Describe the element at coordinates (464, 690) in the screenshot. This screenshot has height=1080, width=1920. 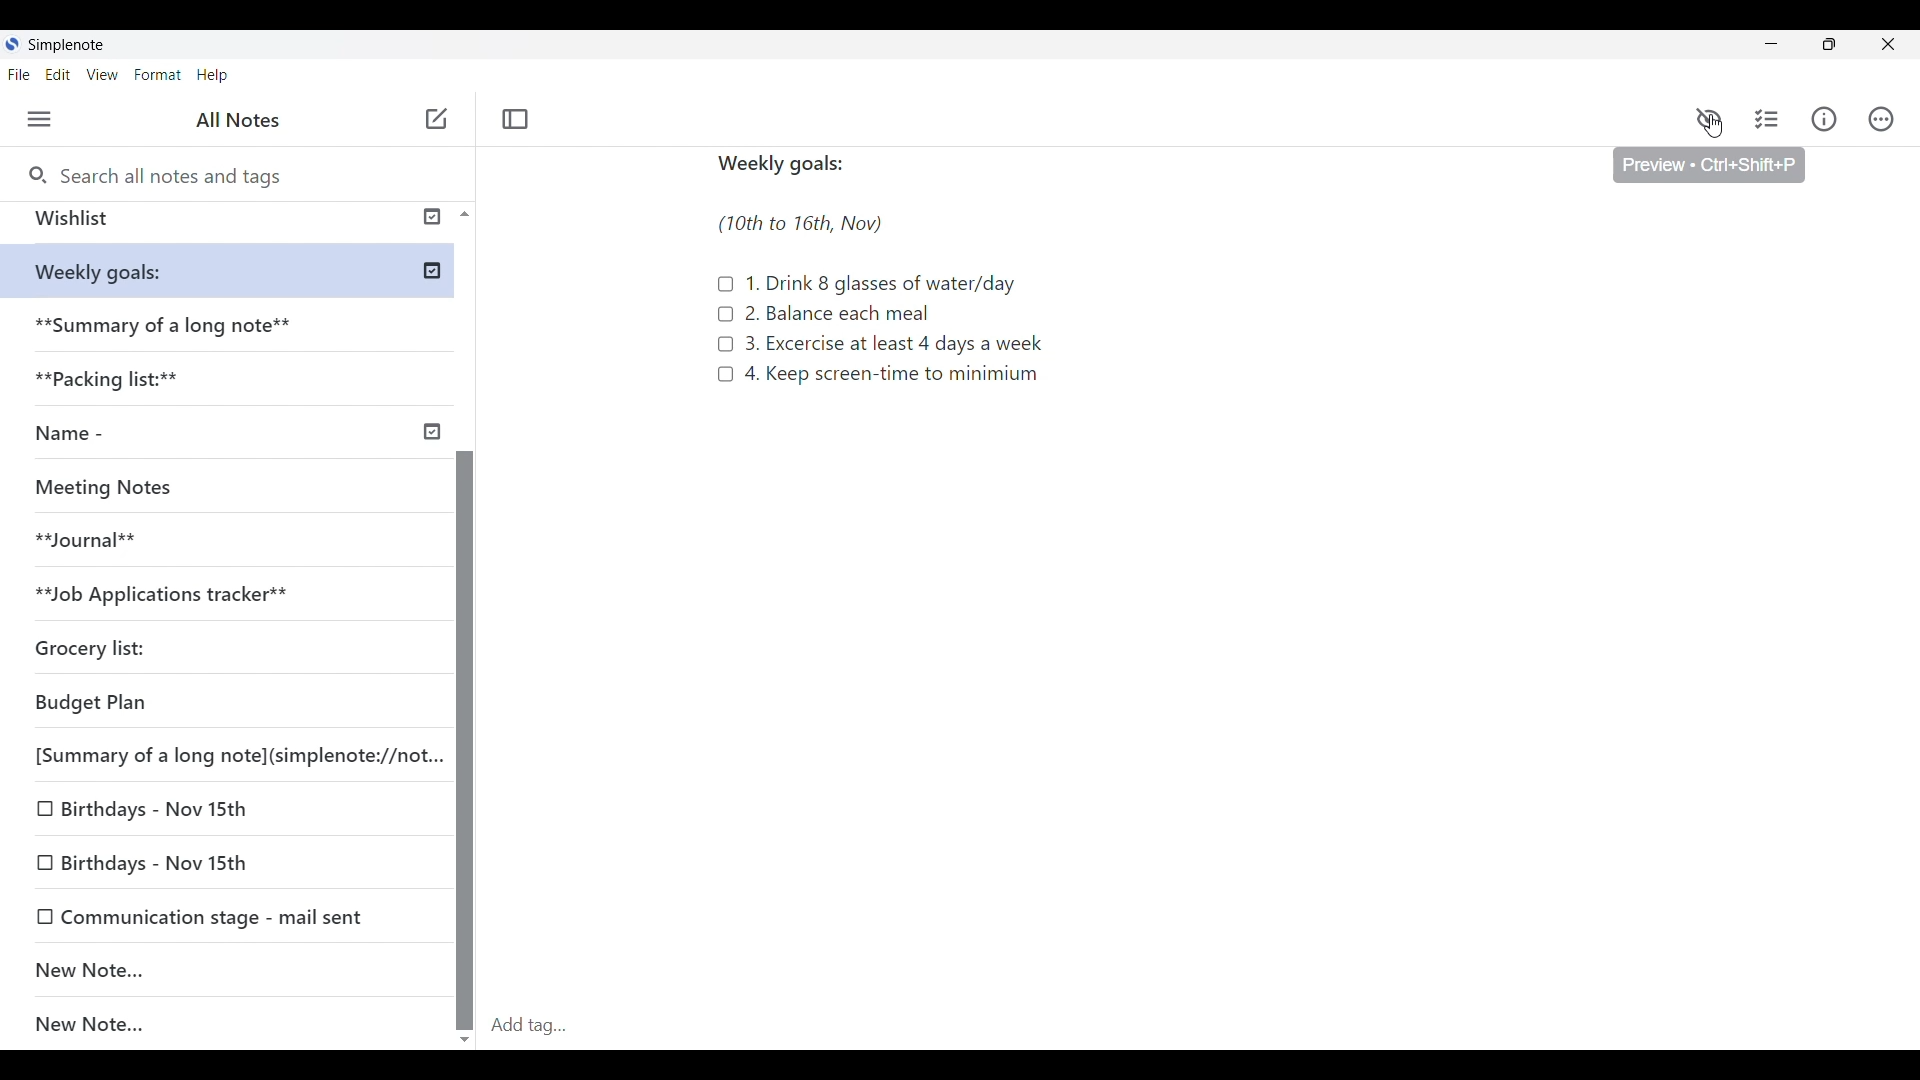
I see `Scroll bar` at that location.